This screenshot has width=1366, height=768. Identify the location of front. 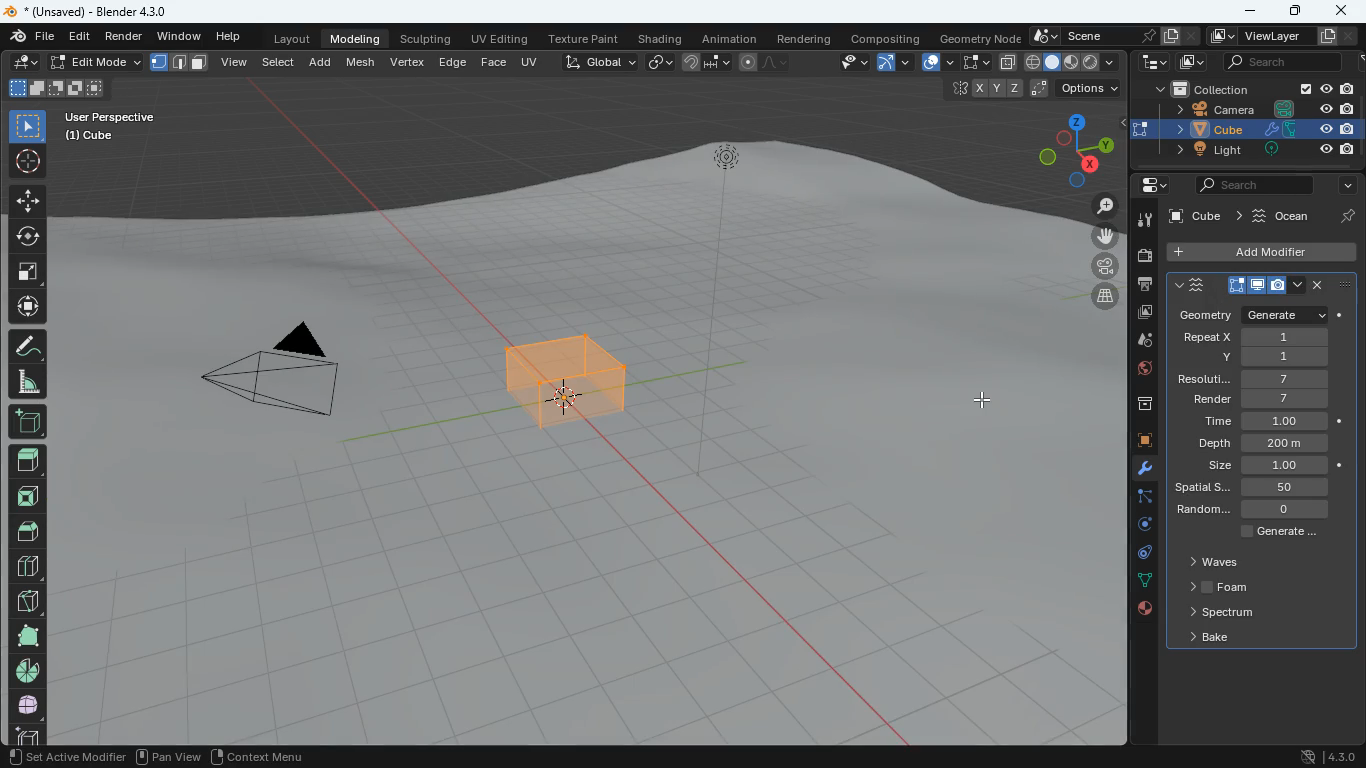
(26, 496).